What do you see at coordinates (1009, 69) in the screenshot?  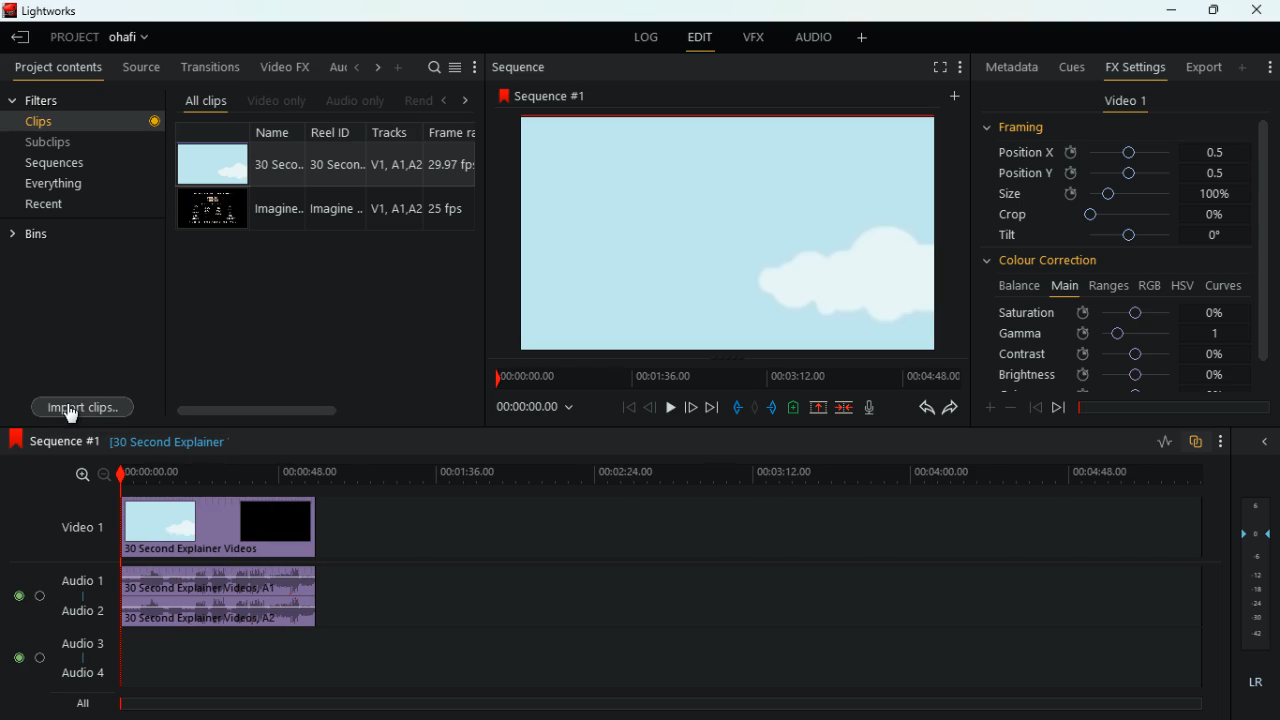 I see `metadata` at bounding box center [1009, 69].